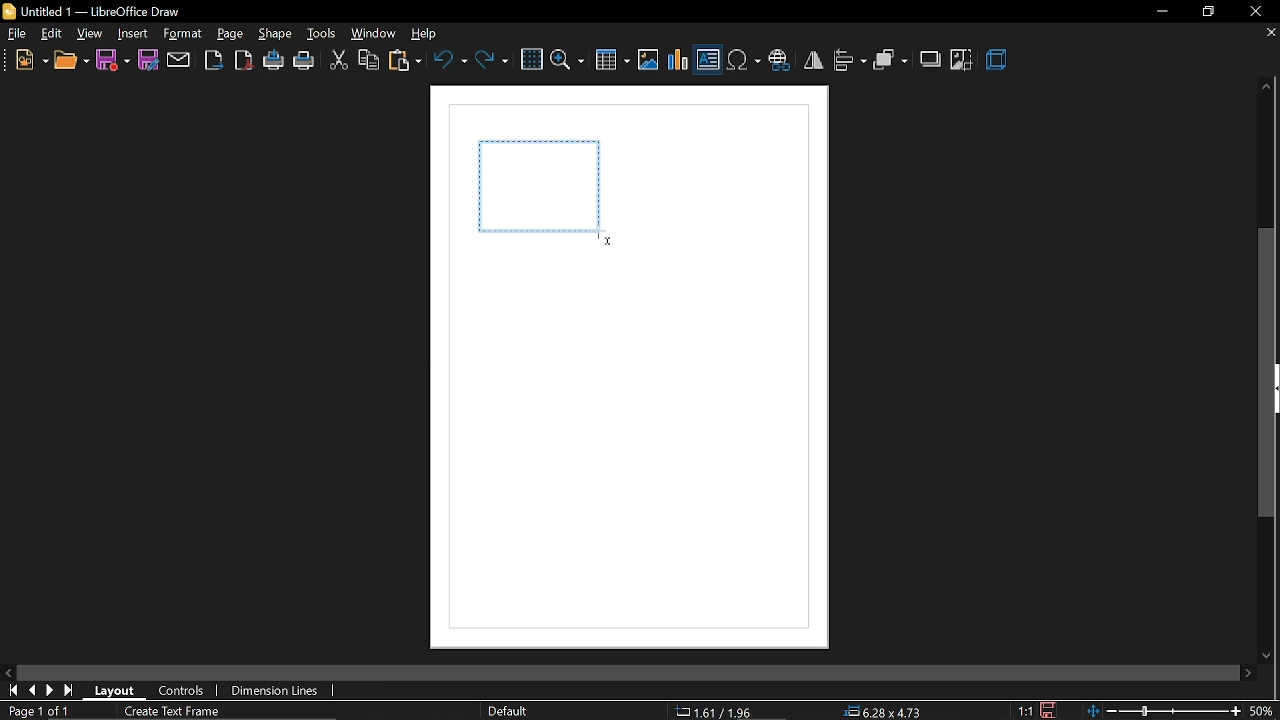  Describe the element at coordinates (35, 692) in the screenshot. I see `previous page` at that location.